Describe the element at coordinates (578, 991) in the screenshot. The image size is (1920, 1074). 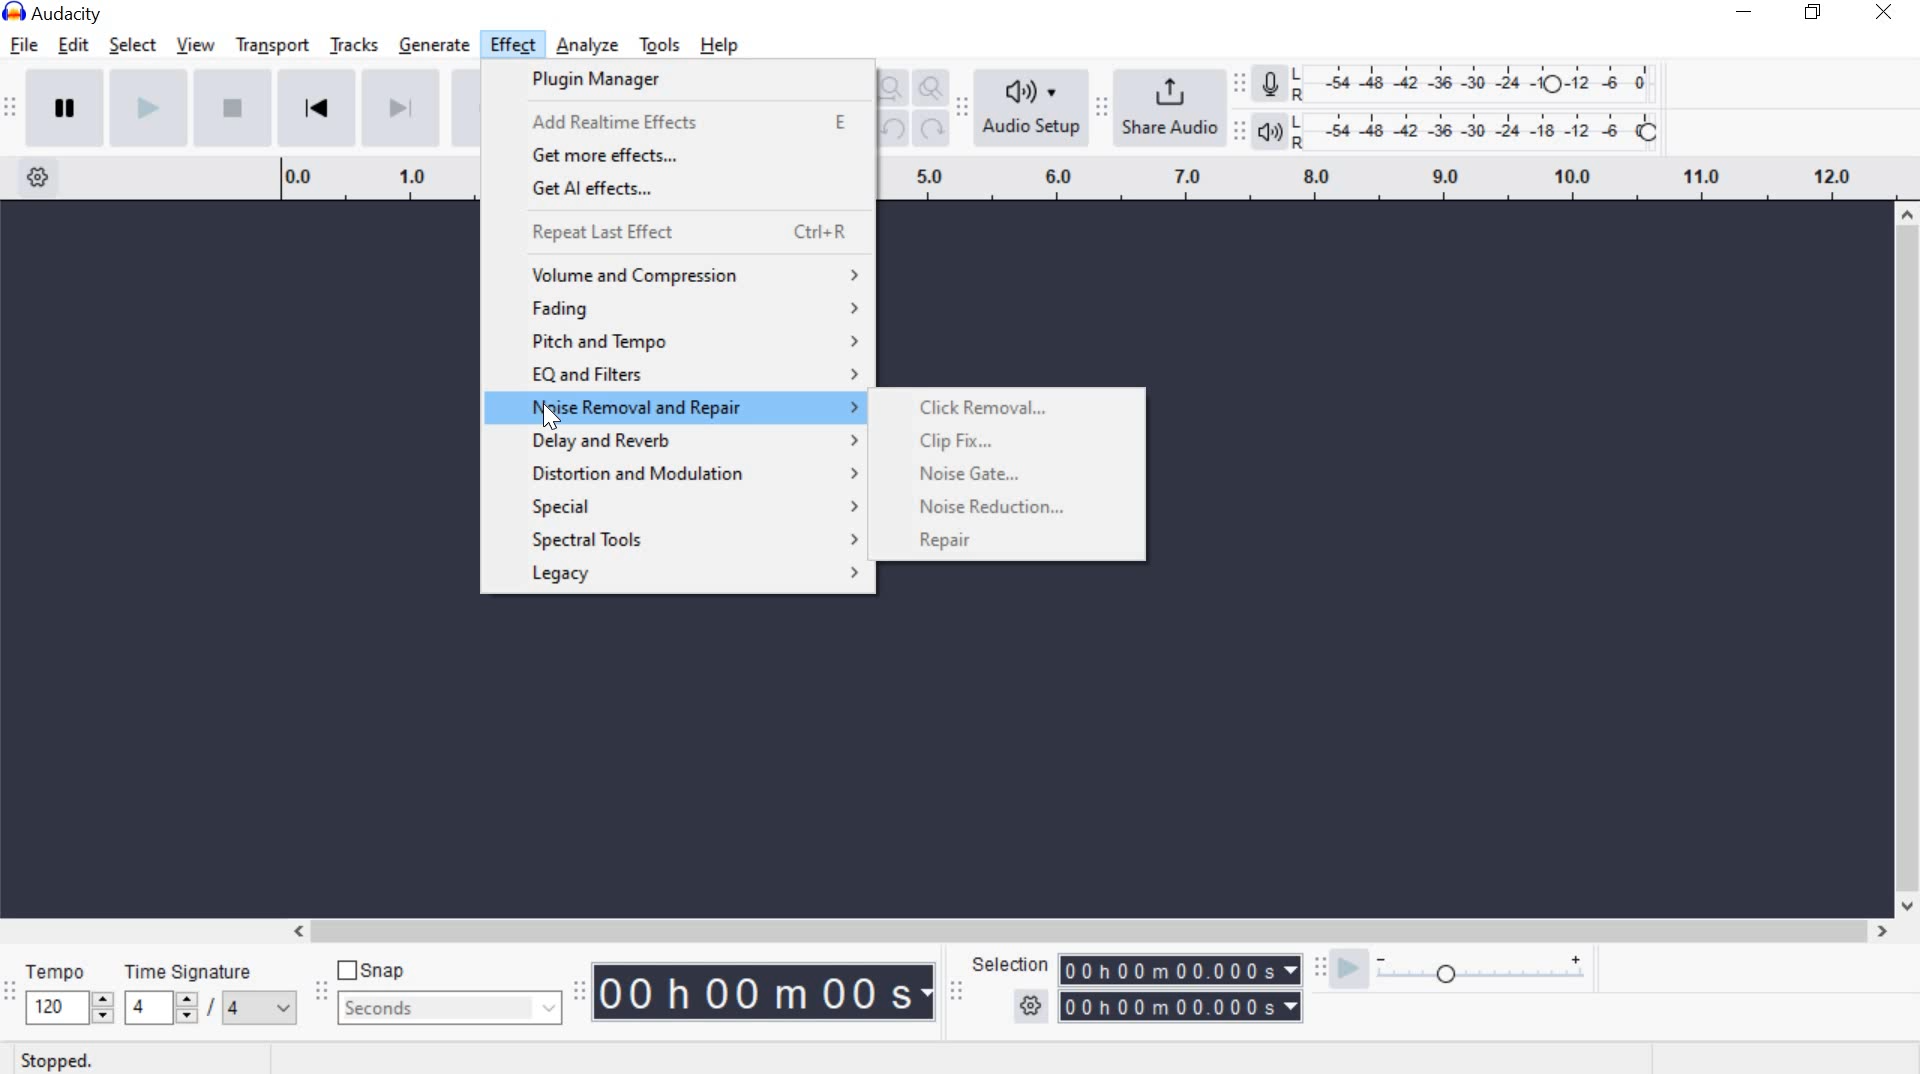
I see `Time Toolbar` at that location.